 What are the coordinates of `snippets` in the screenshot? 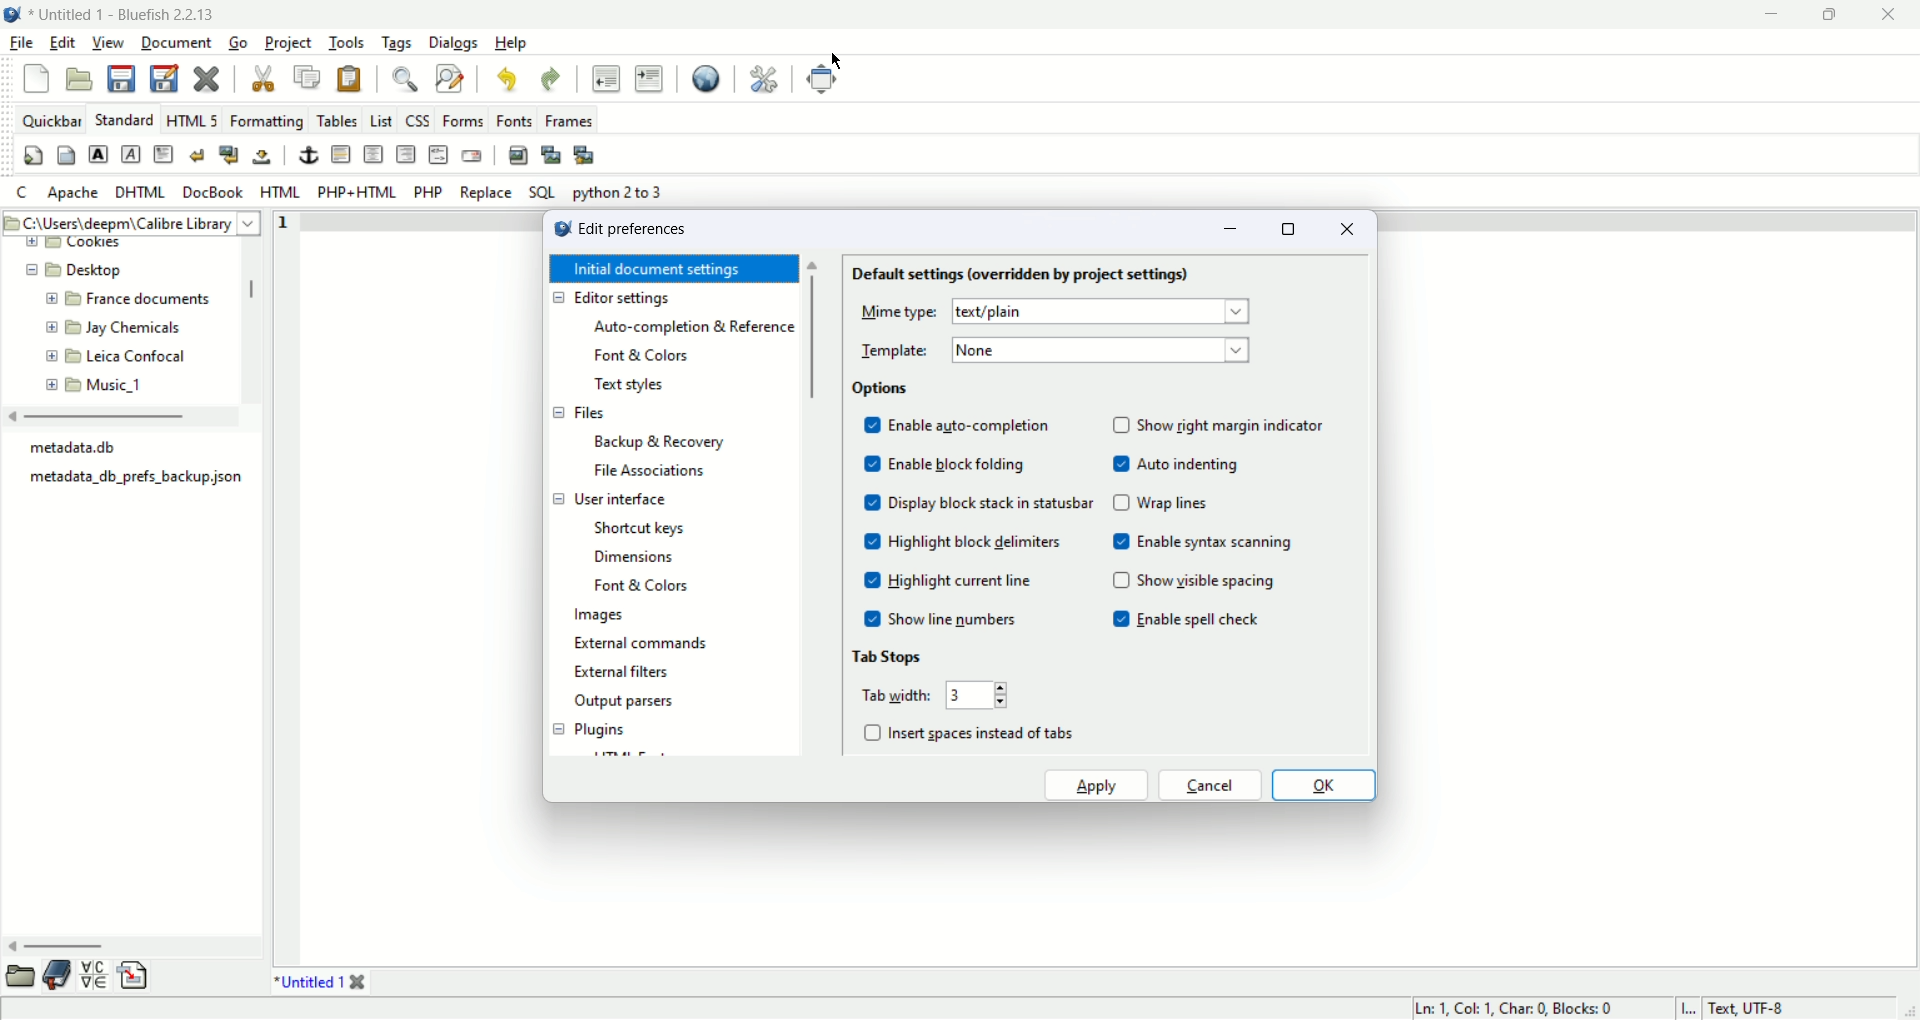 It's located at (139, 976).